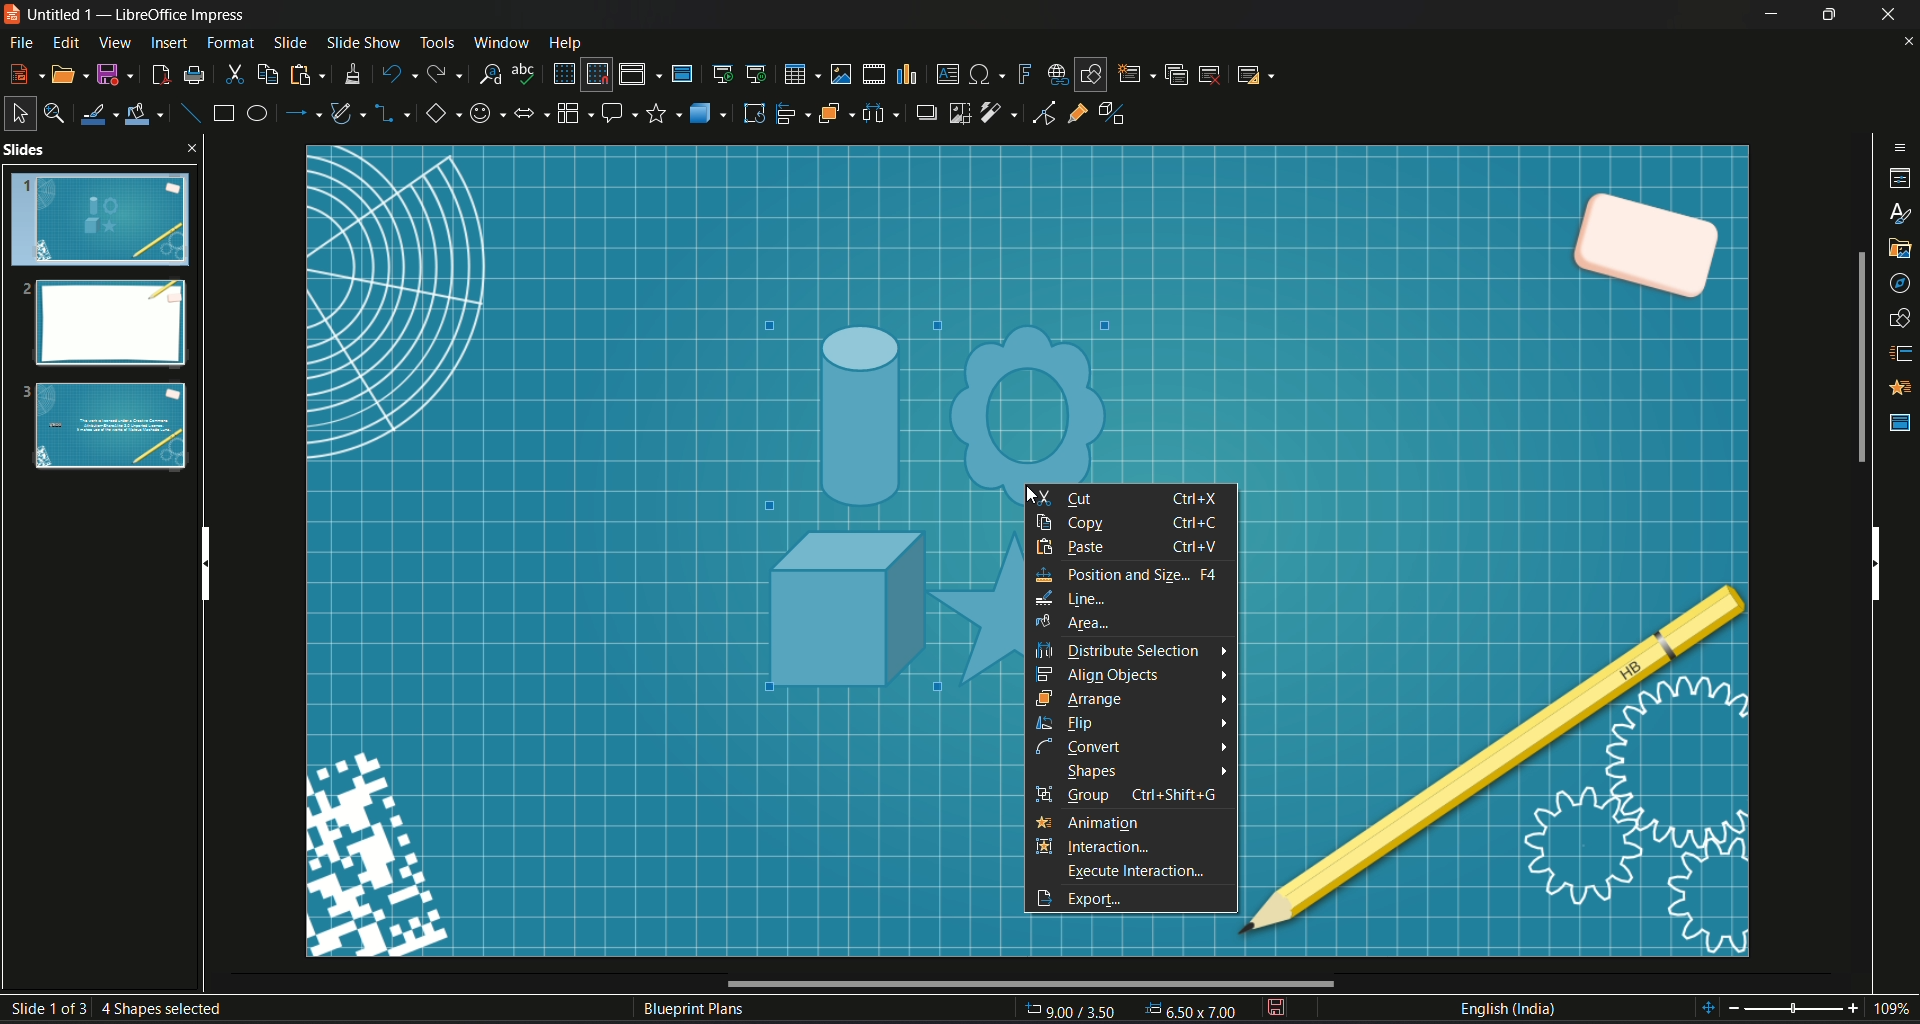 This screenshot has width=1920, height=1024. Describe the element at coordinates (115, 75) in the screenshot. I see `Save` at that location.